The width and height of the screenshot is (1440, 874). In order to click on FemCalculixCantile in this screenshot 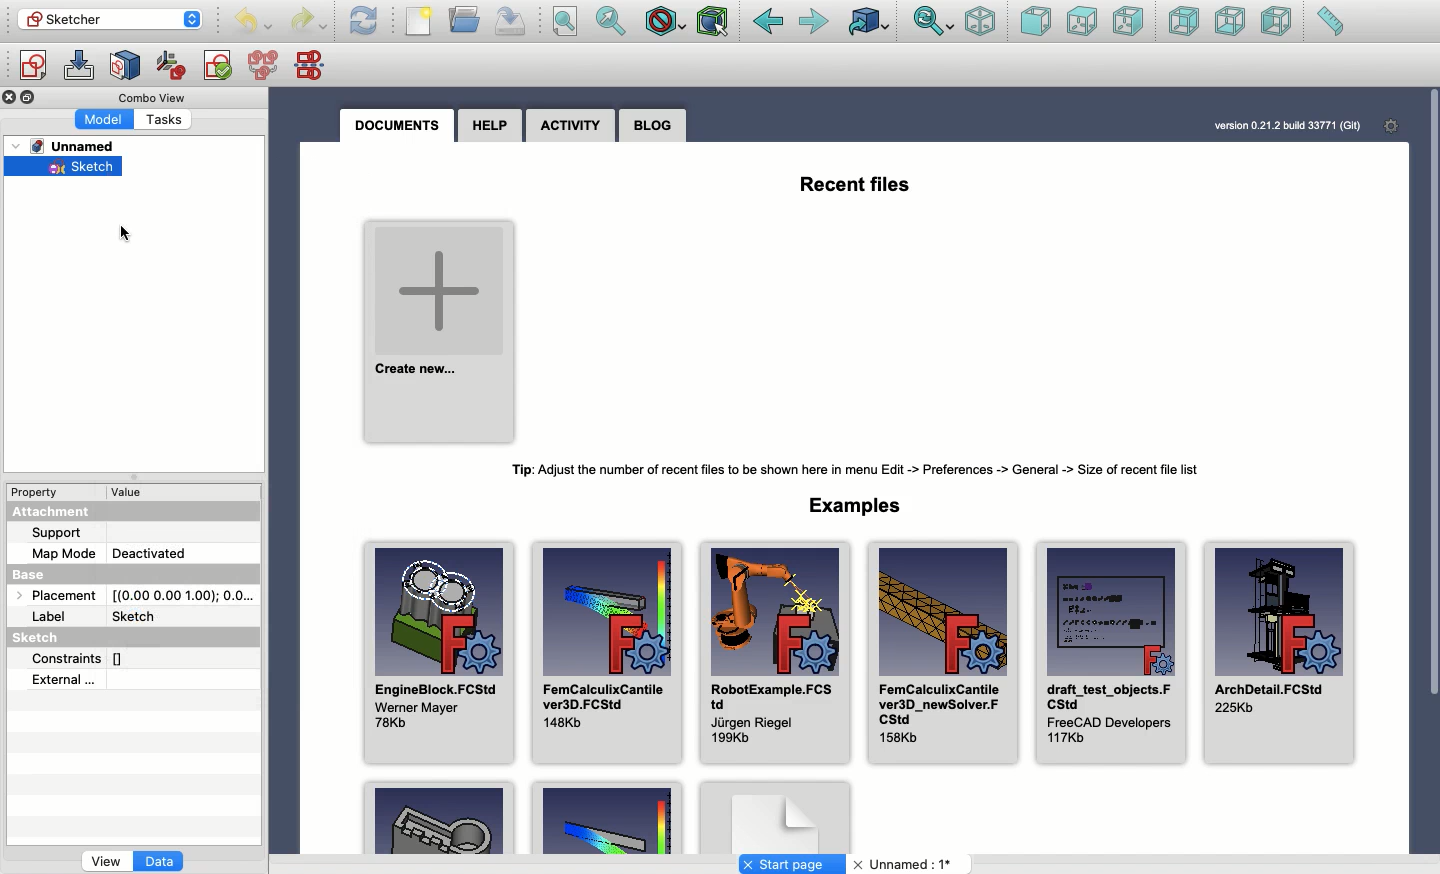, I will do `click(941, 651)`.